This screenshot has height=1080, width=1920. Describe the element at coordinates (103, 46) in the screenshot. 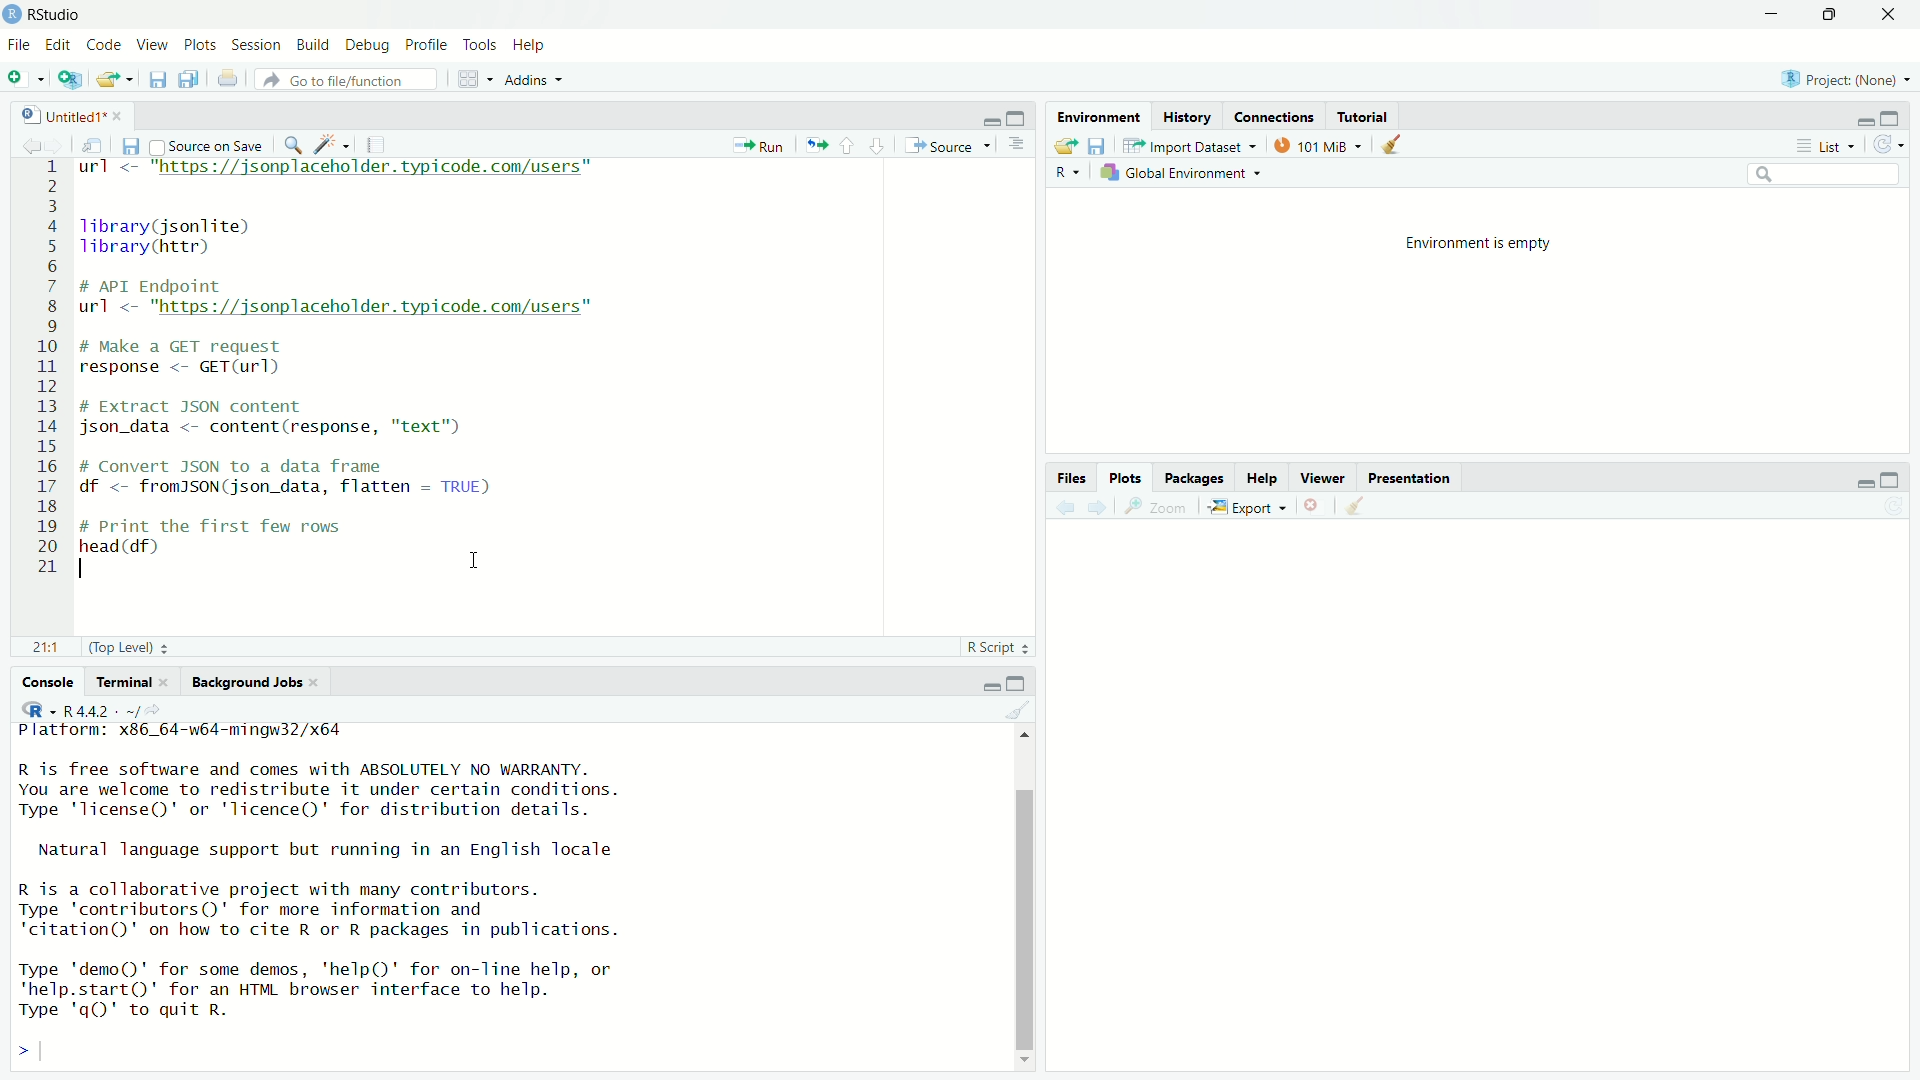

I see `Code` at that location.